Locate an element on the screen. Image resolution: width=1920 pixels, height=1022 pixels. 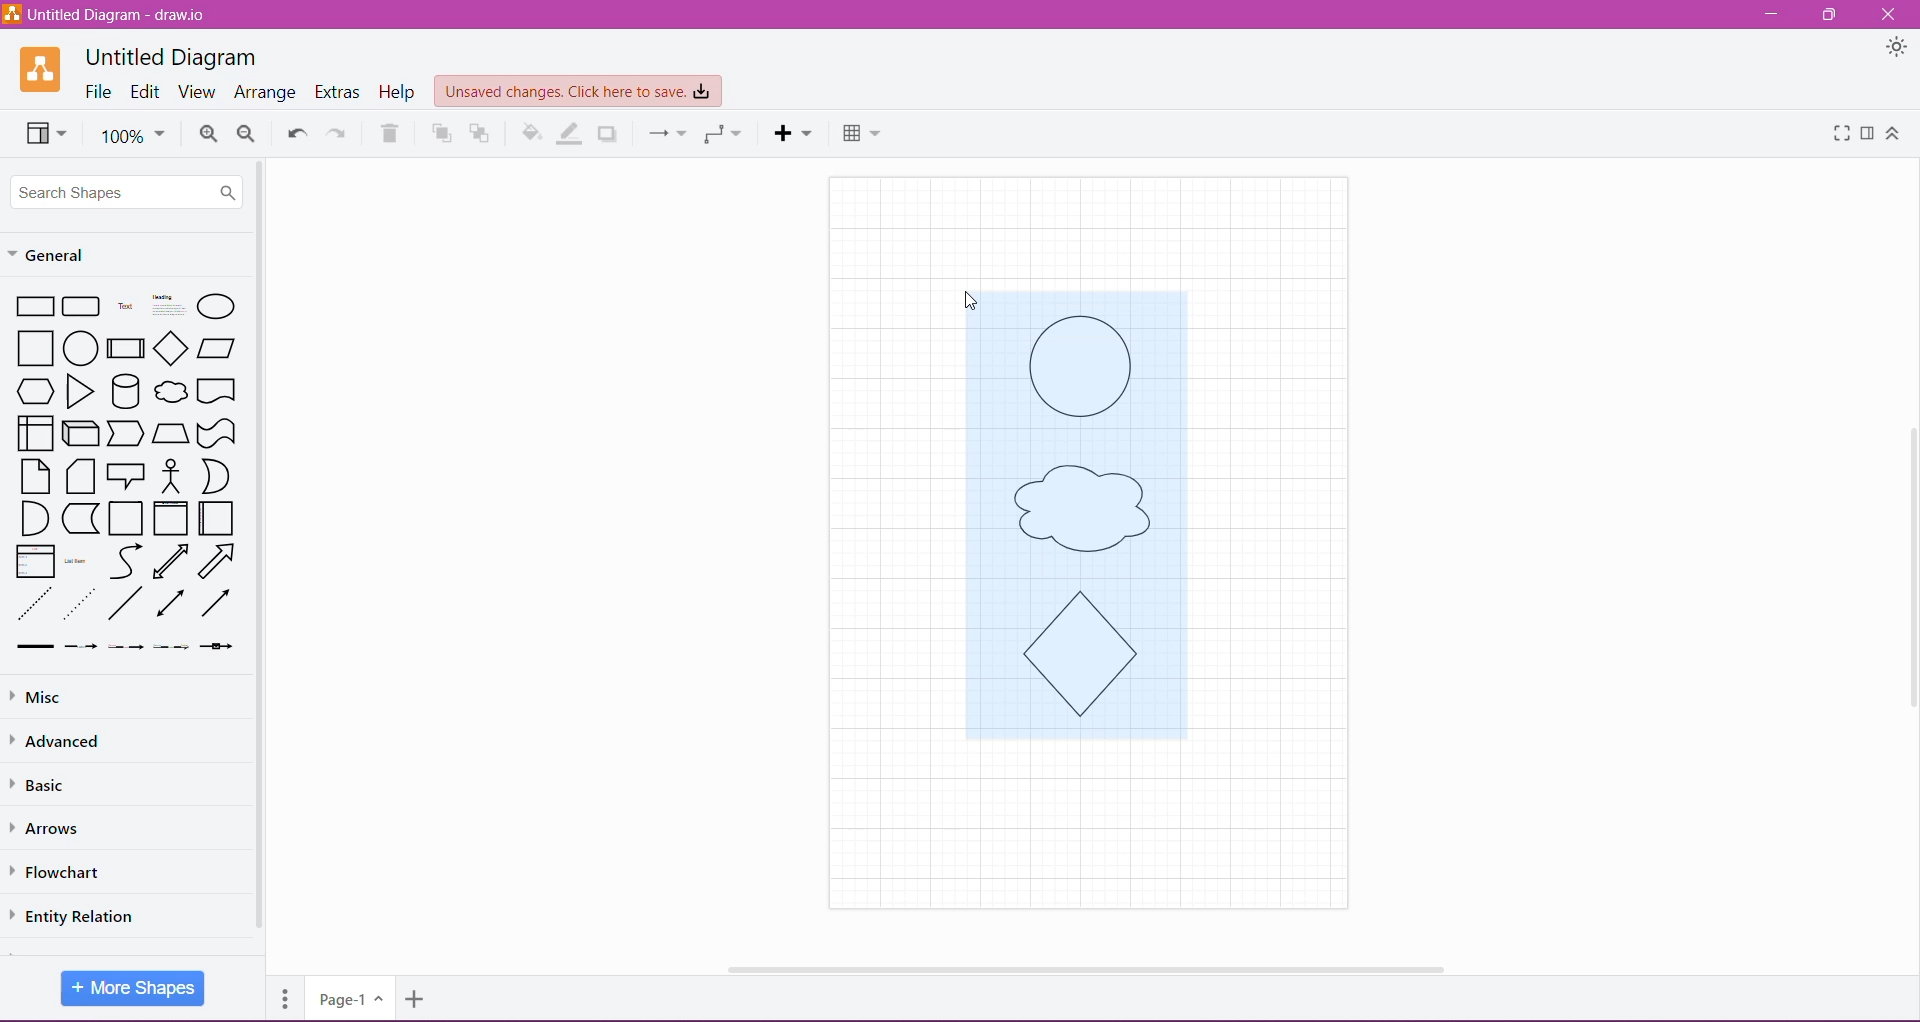
Edit is located at coordinates (146, 93).